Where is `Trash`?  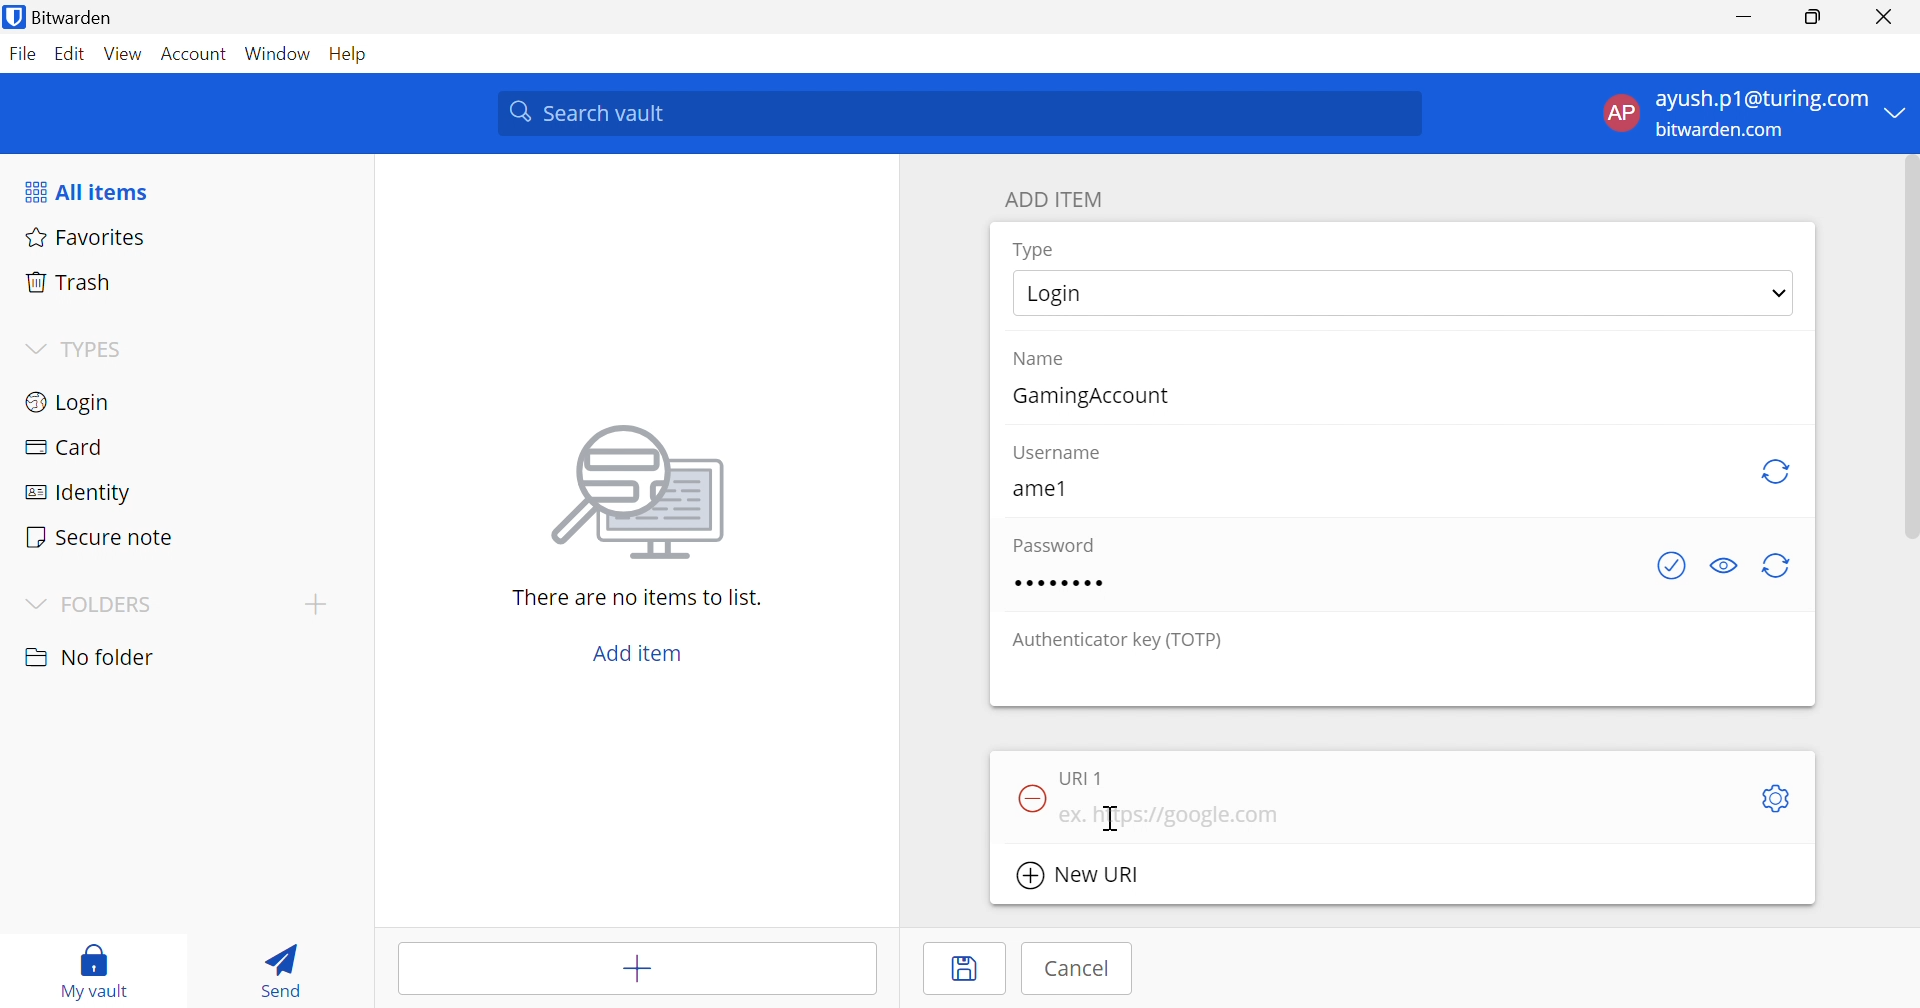 Trash is located at coordinates (75, 285).